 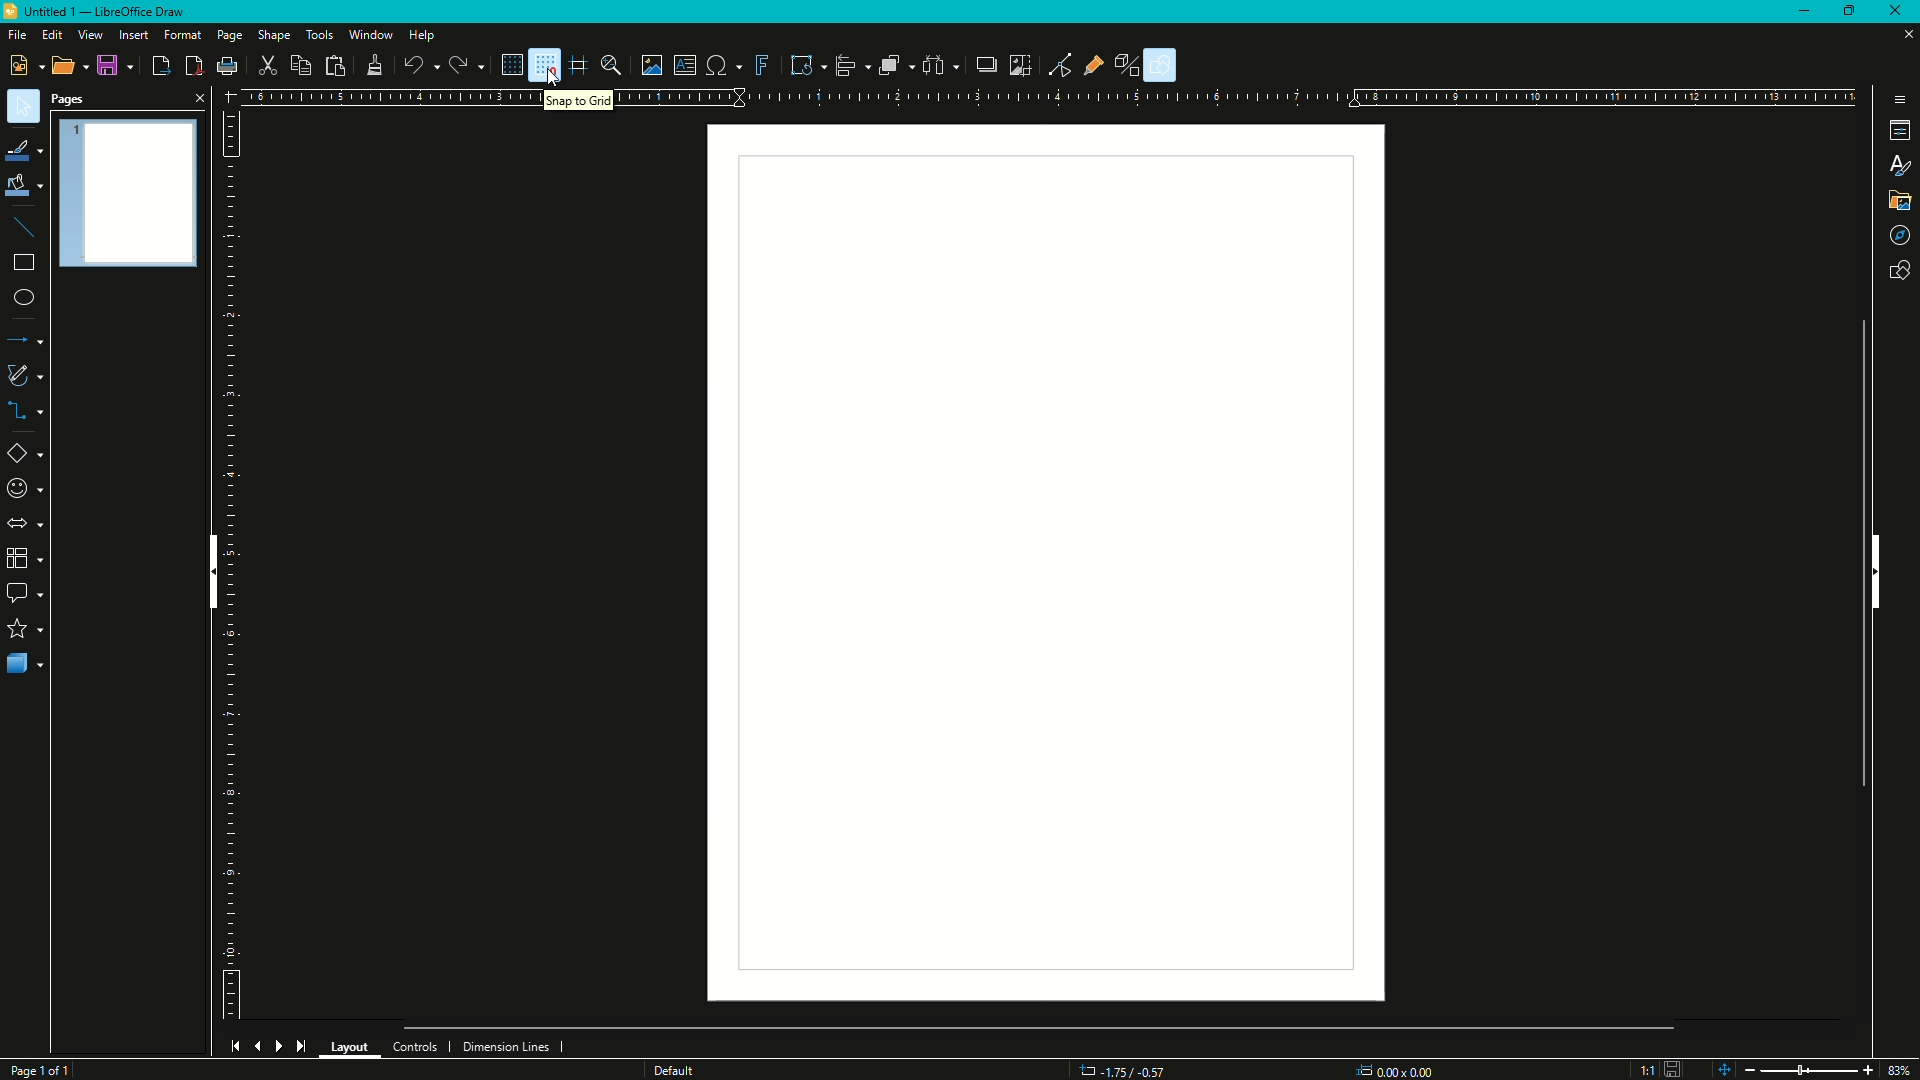 What do you see at coordinates (30, 629) in the screenshot?
I see `Stars and banners` at bounding box center [30, 629].